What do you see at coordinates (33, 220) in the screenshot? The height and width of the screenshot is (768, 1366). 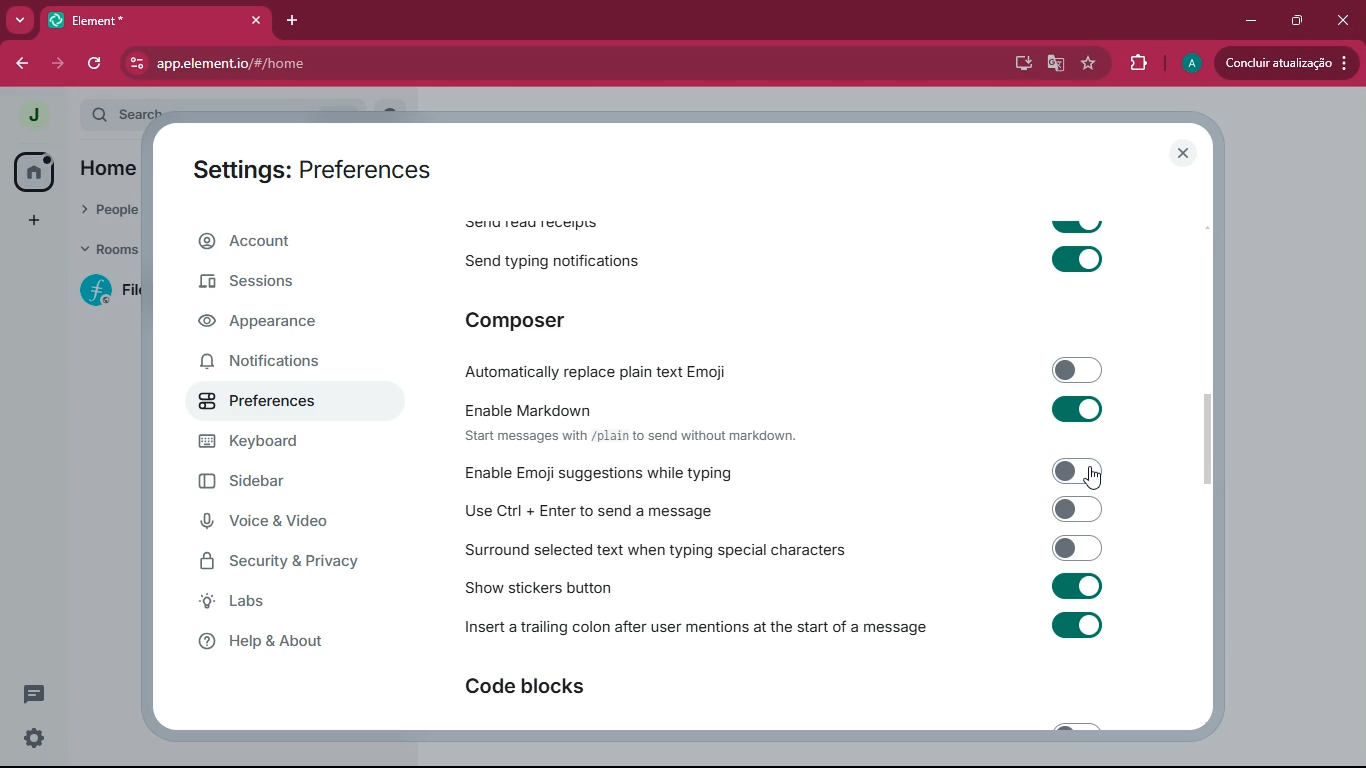 I see `add` at bounding box center [33, 220].